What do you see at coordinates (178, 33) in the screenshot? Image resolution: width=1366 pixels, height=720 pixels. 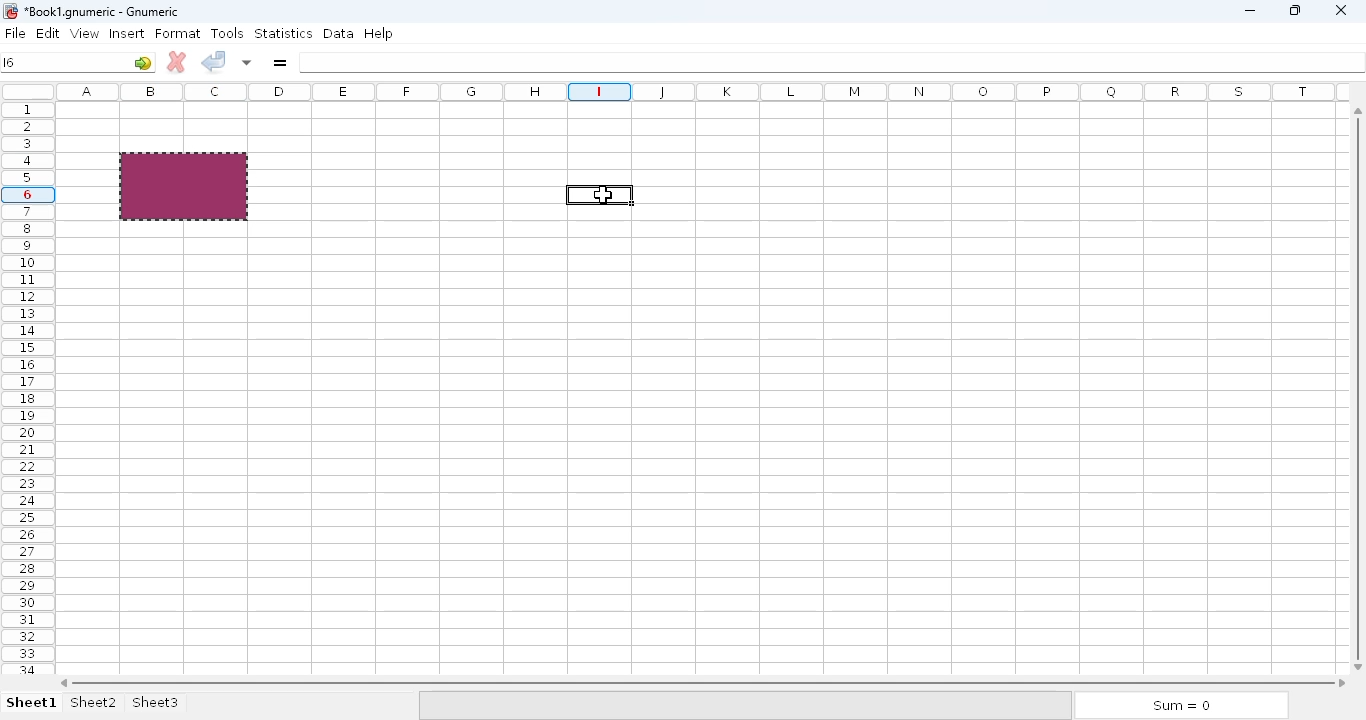 I see `format` at bounding box center [178, 33].